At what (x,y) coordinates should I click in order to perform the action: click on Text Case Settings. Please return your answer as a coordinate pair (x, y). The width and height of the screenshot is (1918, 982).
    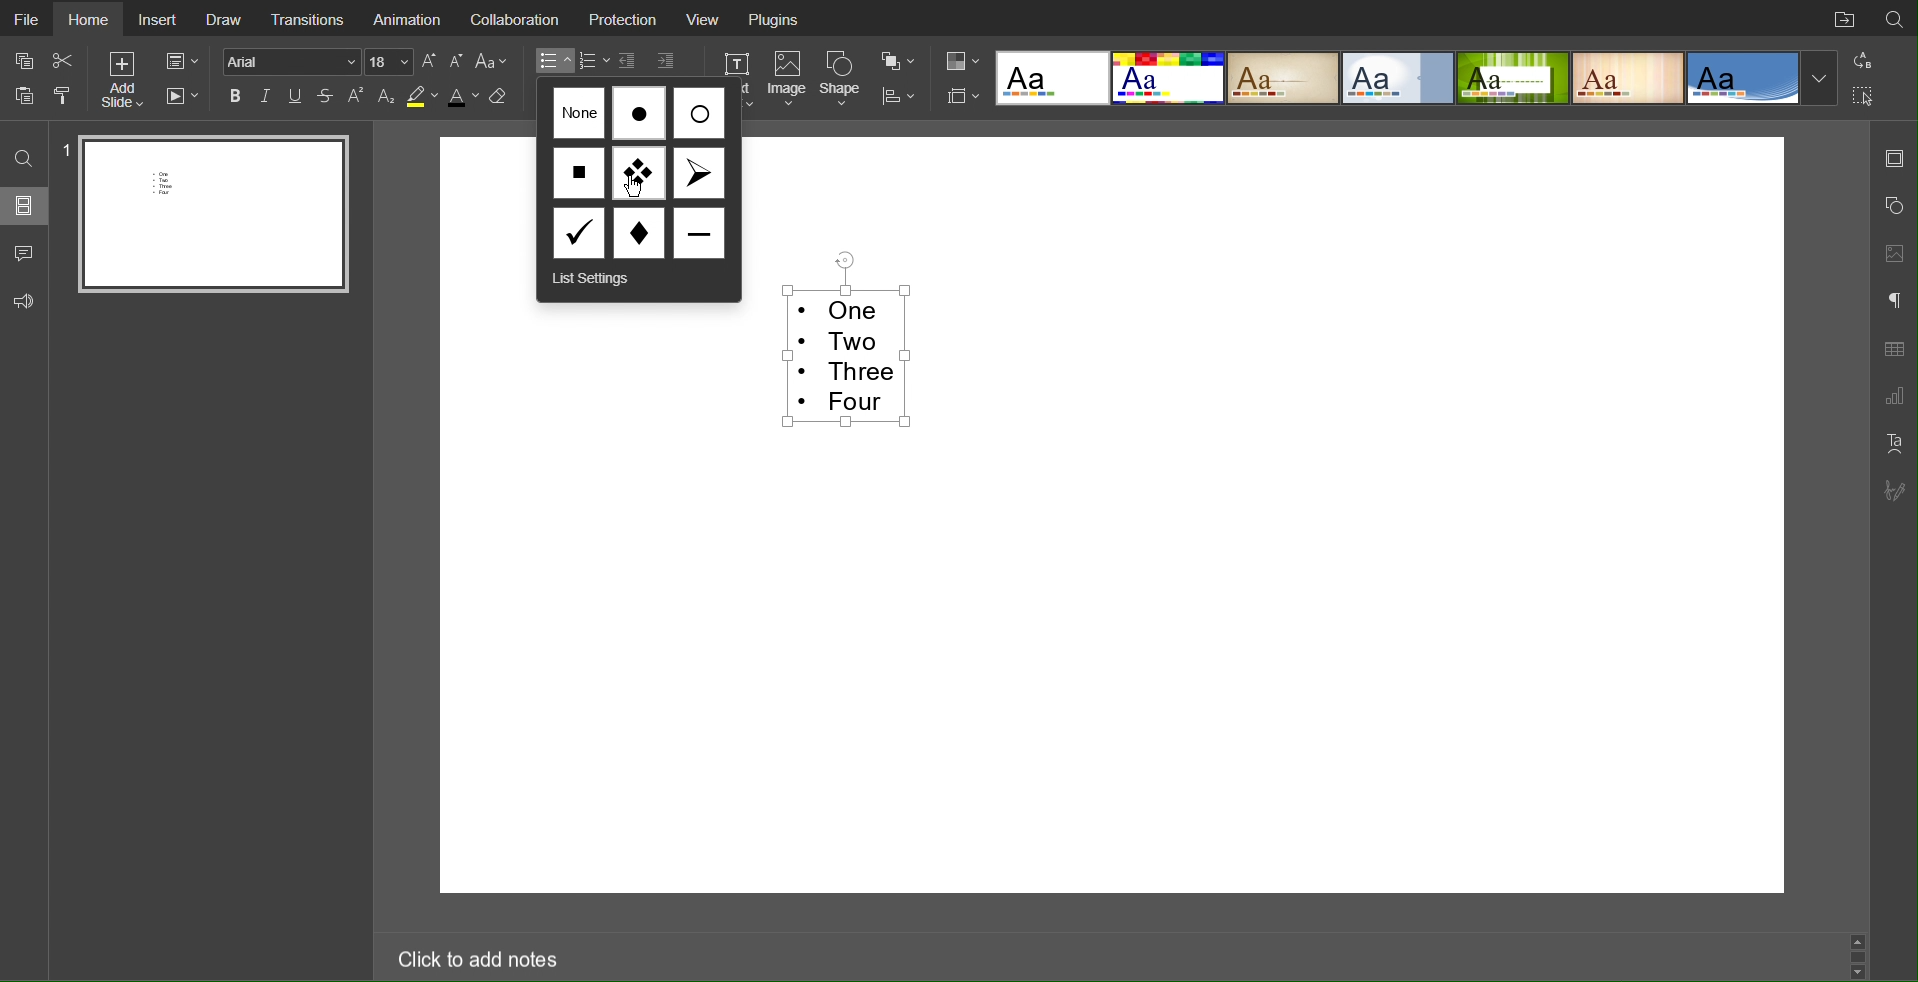
    Looking at the image, I should click on (488, 62).